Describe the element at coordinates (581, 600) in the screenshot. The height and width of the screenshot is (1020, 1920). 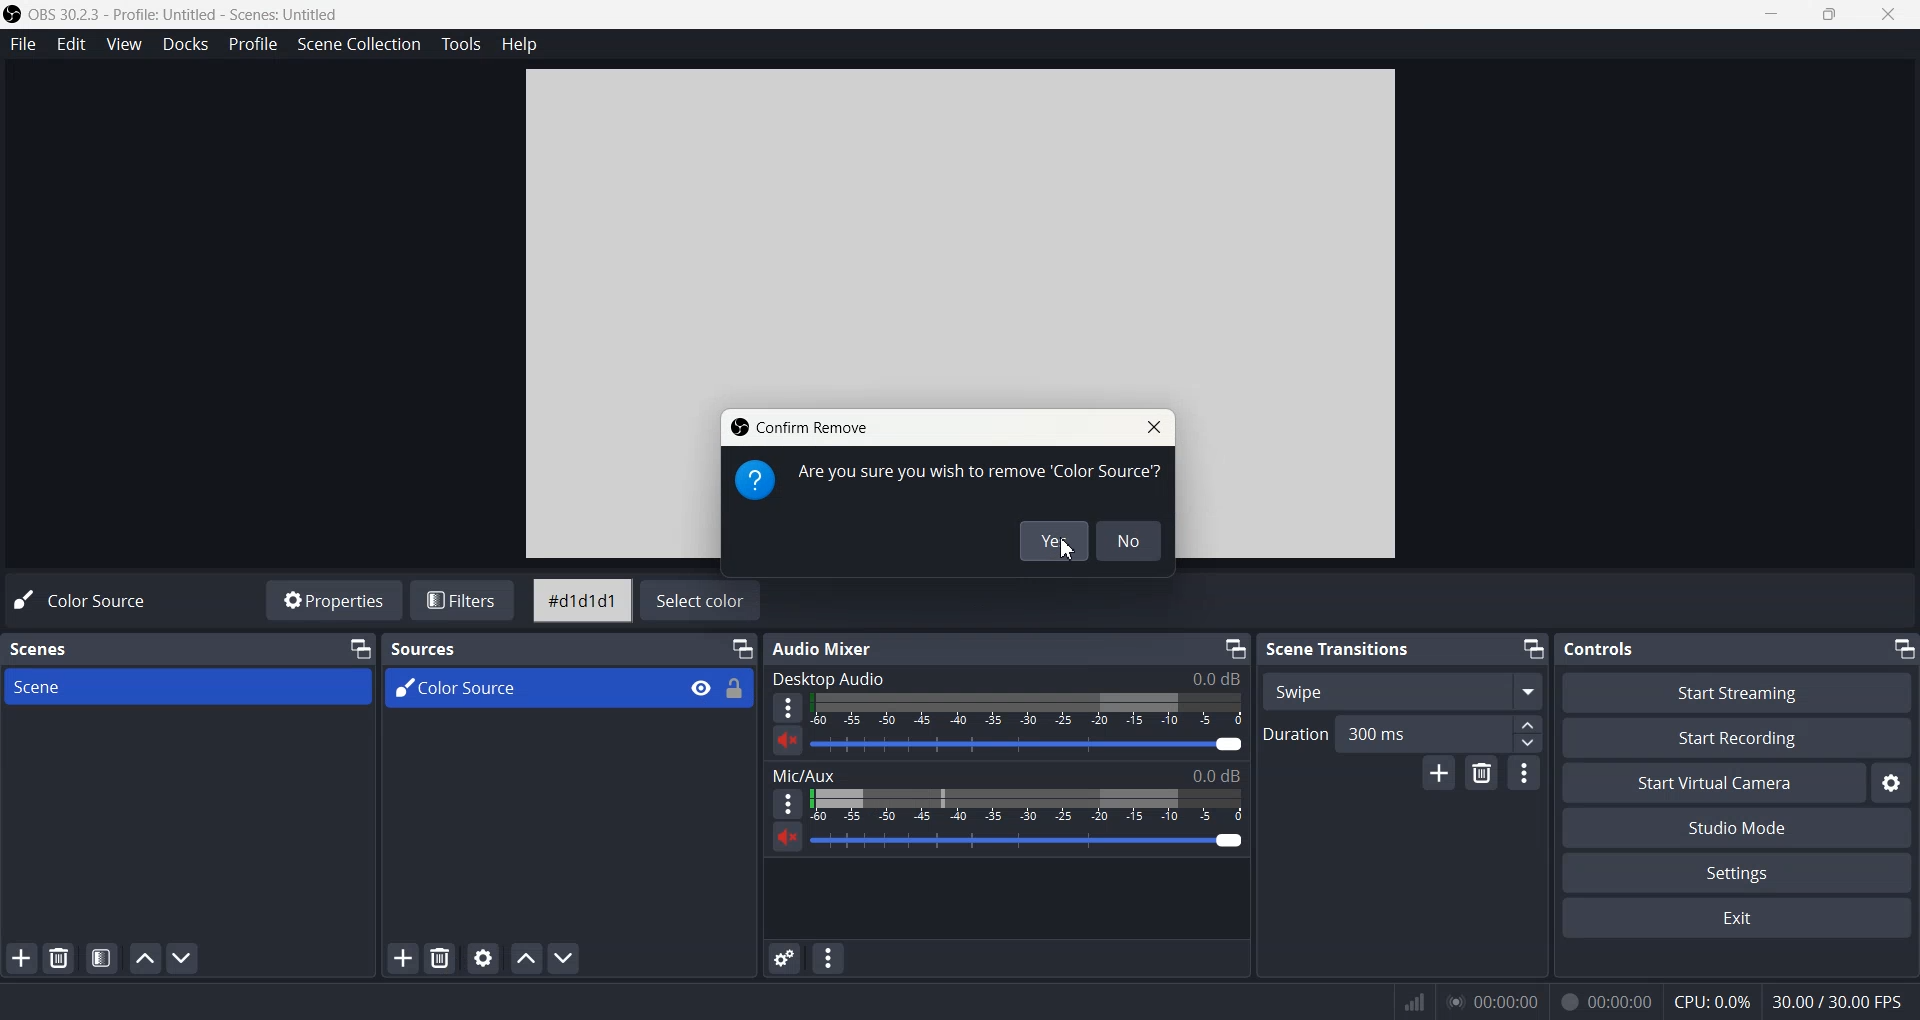
I see `#d1d1d1` at that location.